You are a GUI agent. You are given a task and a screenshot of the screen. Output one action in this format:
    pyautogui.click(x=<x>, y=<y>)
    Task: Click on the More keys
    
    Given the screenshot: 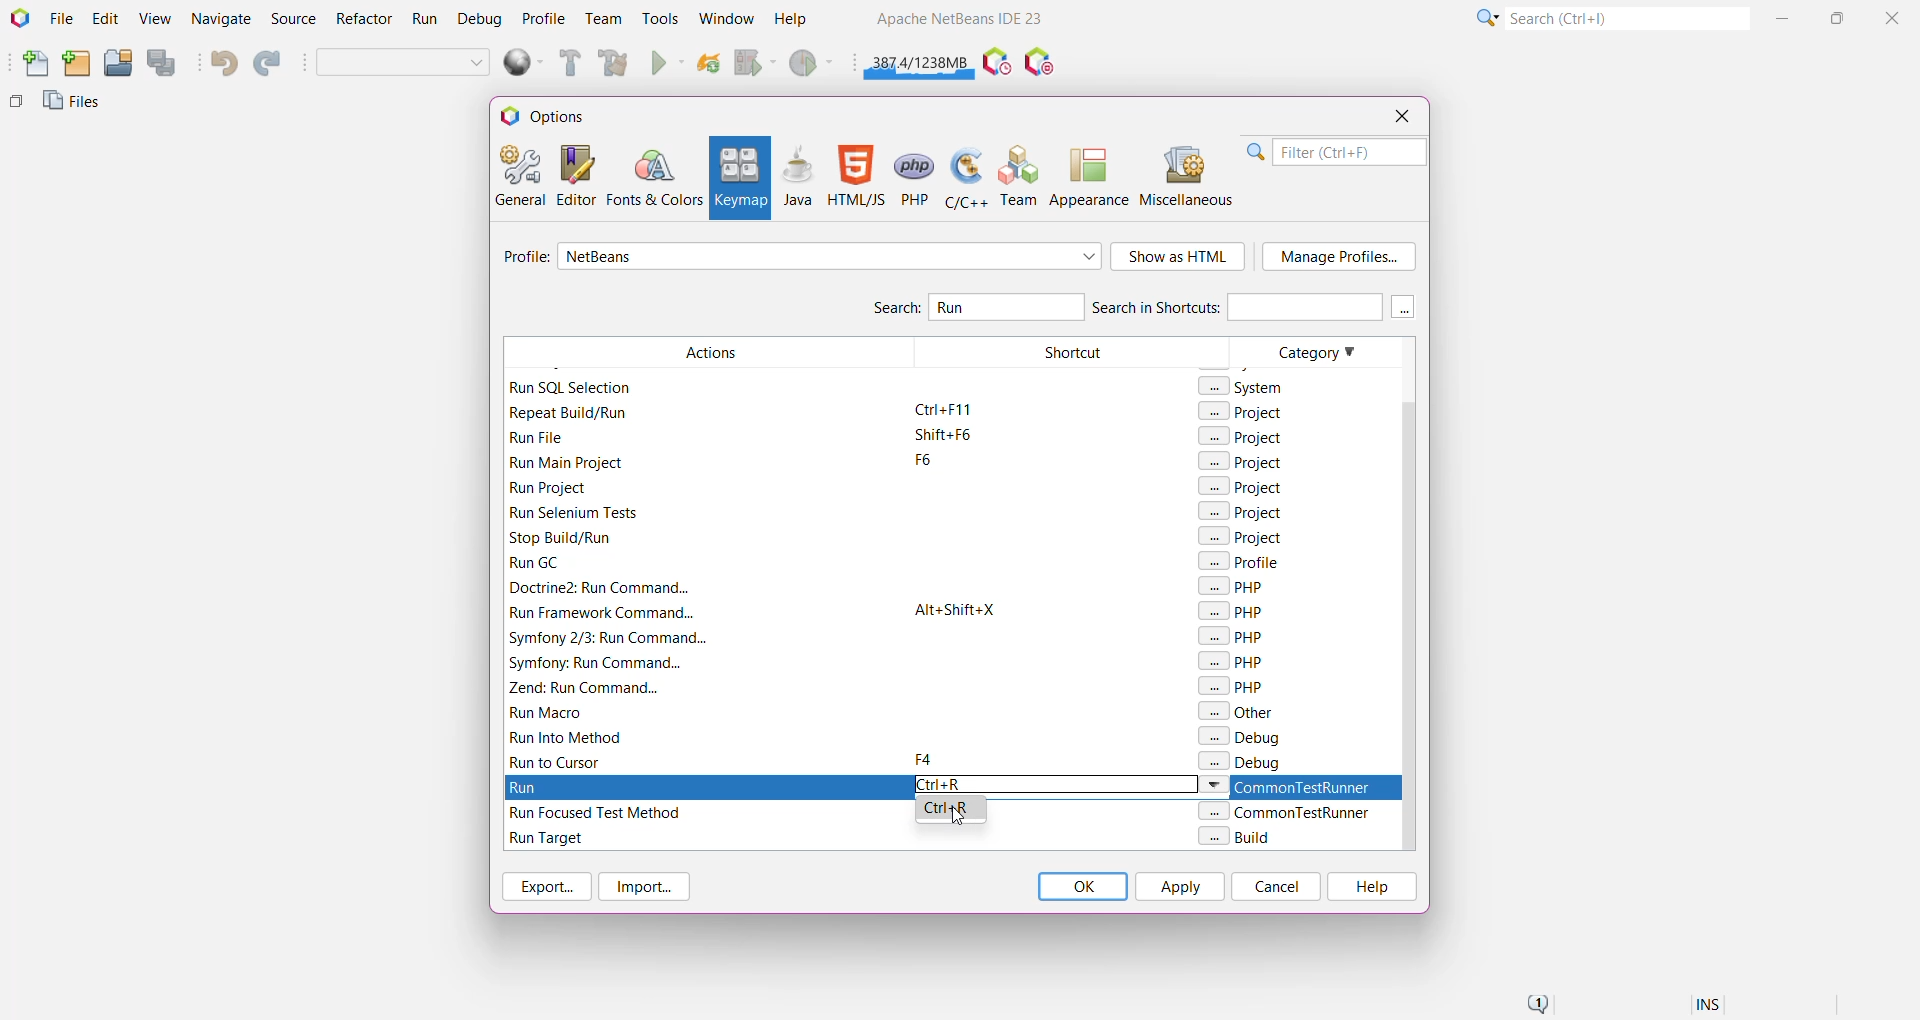 What is the action you would take?
    pyautogui.click(x=1404, y=307)
    